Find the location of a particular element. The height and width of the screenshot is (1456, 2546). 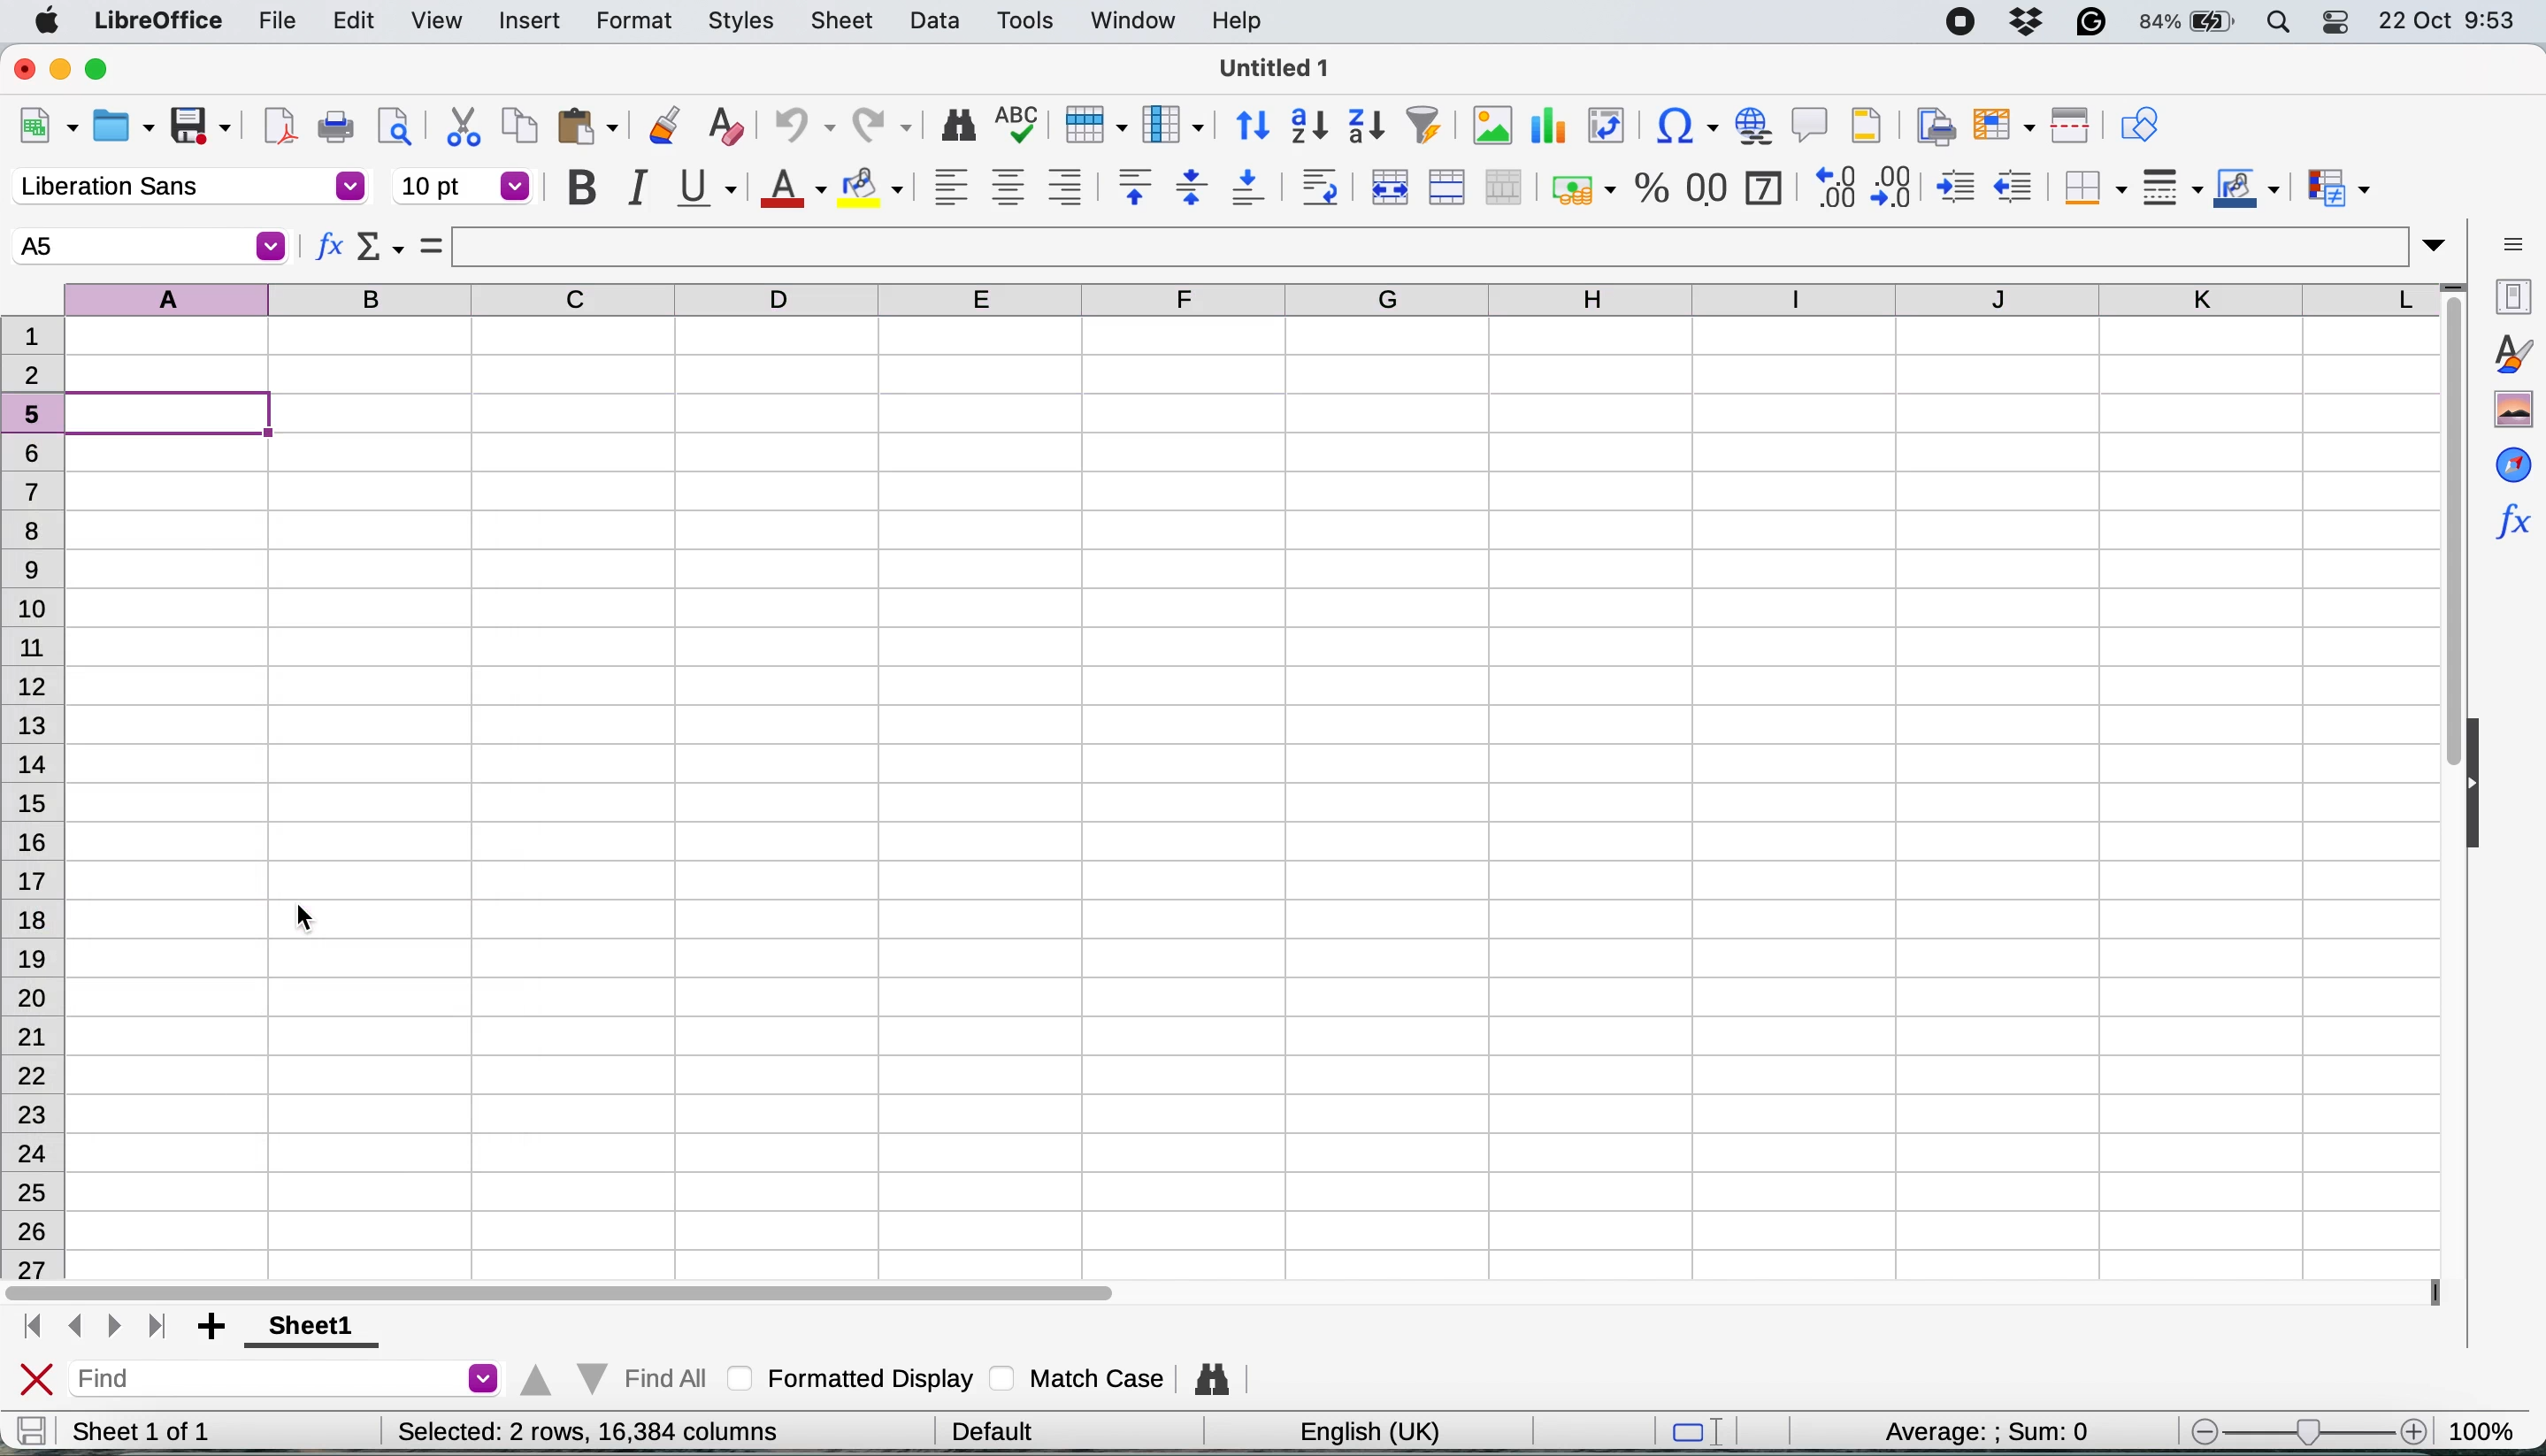

font is located at coordinates (188, 188).